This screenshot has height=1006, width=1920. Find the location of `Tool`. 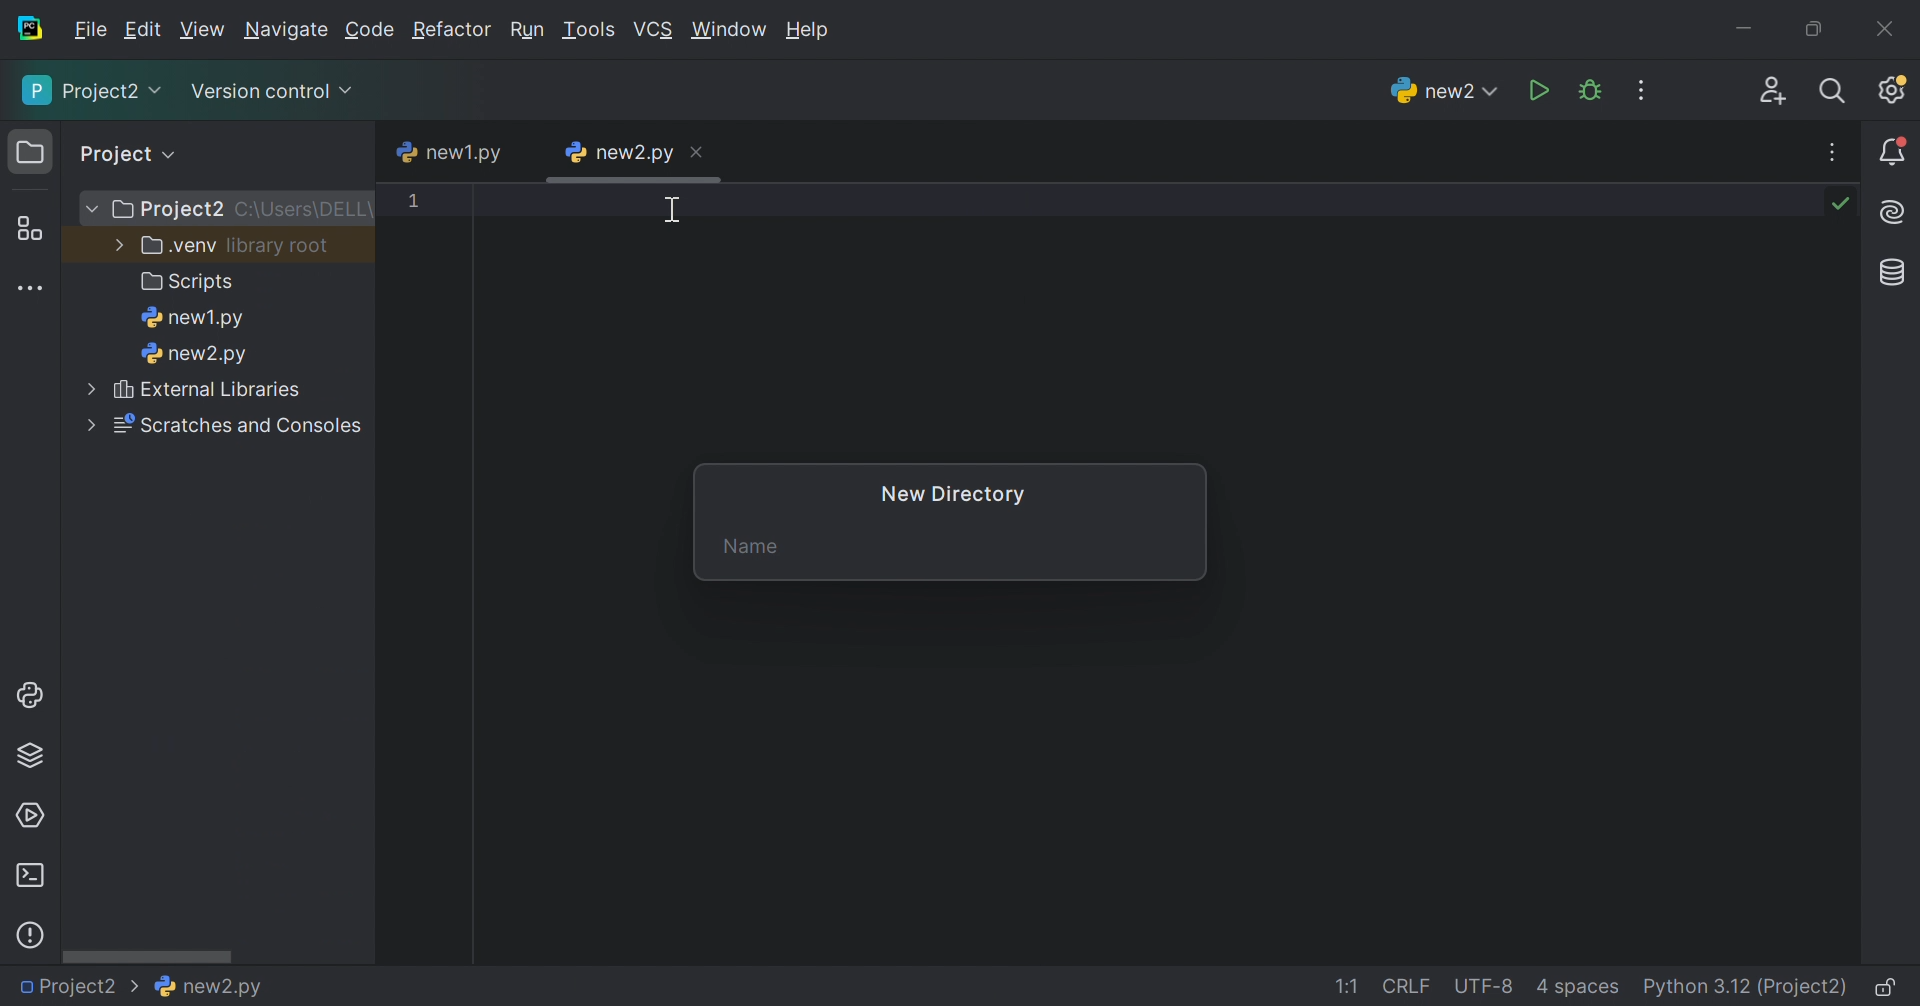

Tool is located at coordinates (589, 32).